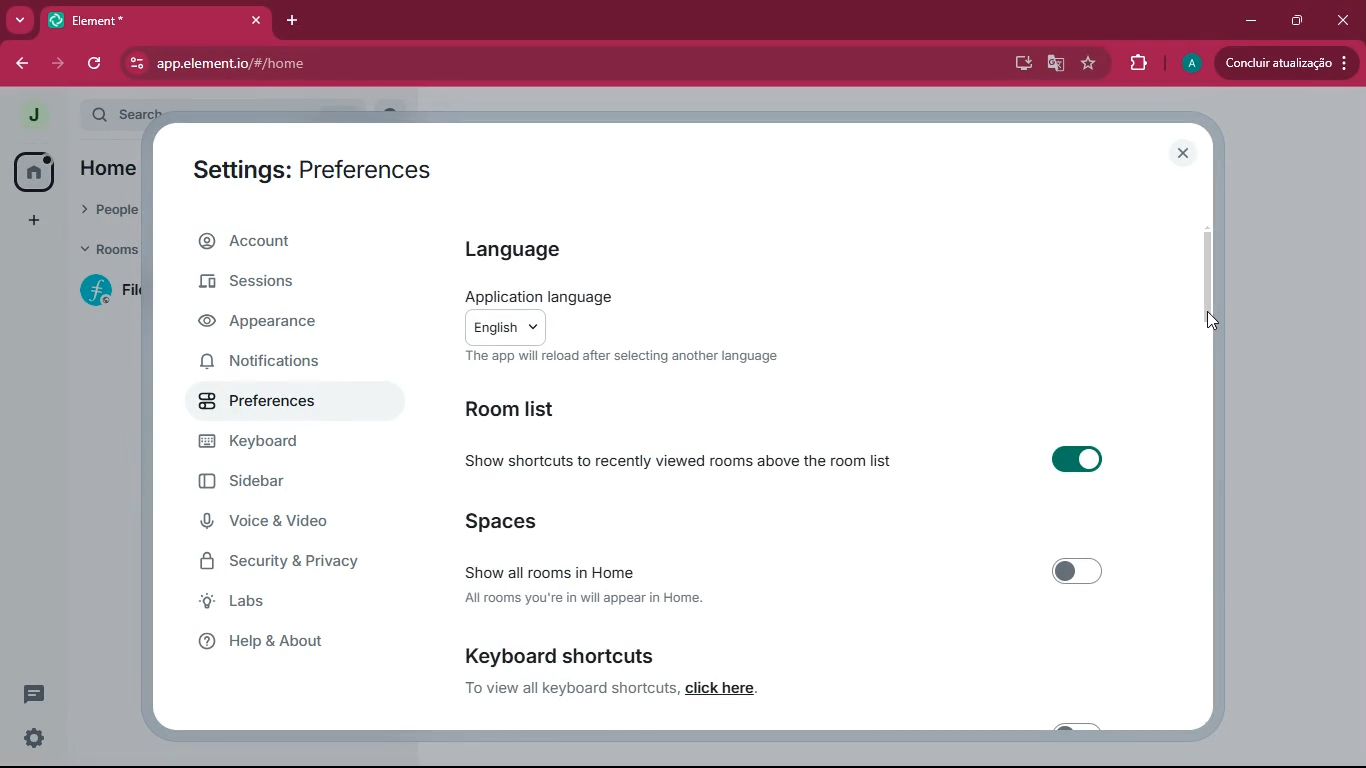  I want to click on cursor, so click(1215, 322).